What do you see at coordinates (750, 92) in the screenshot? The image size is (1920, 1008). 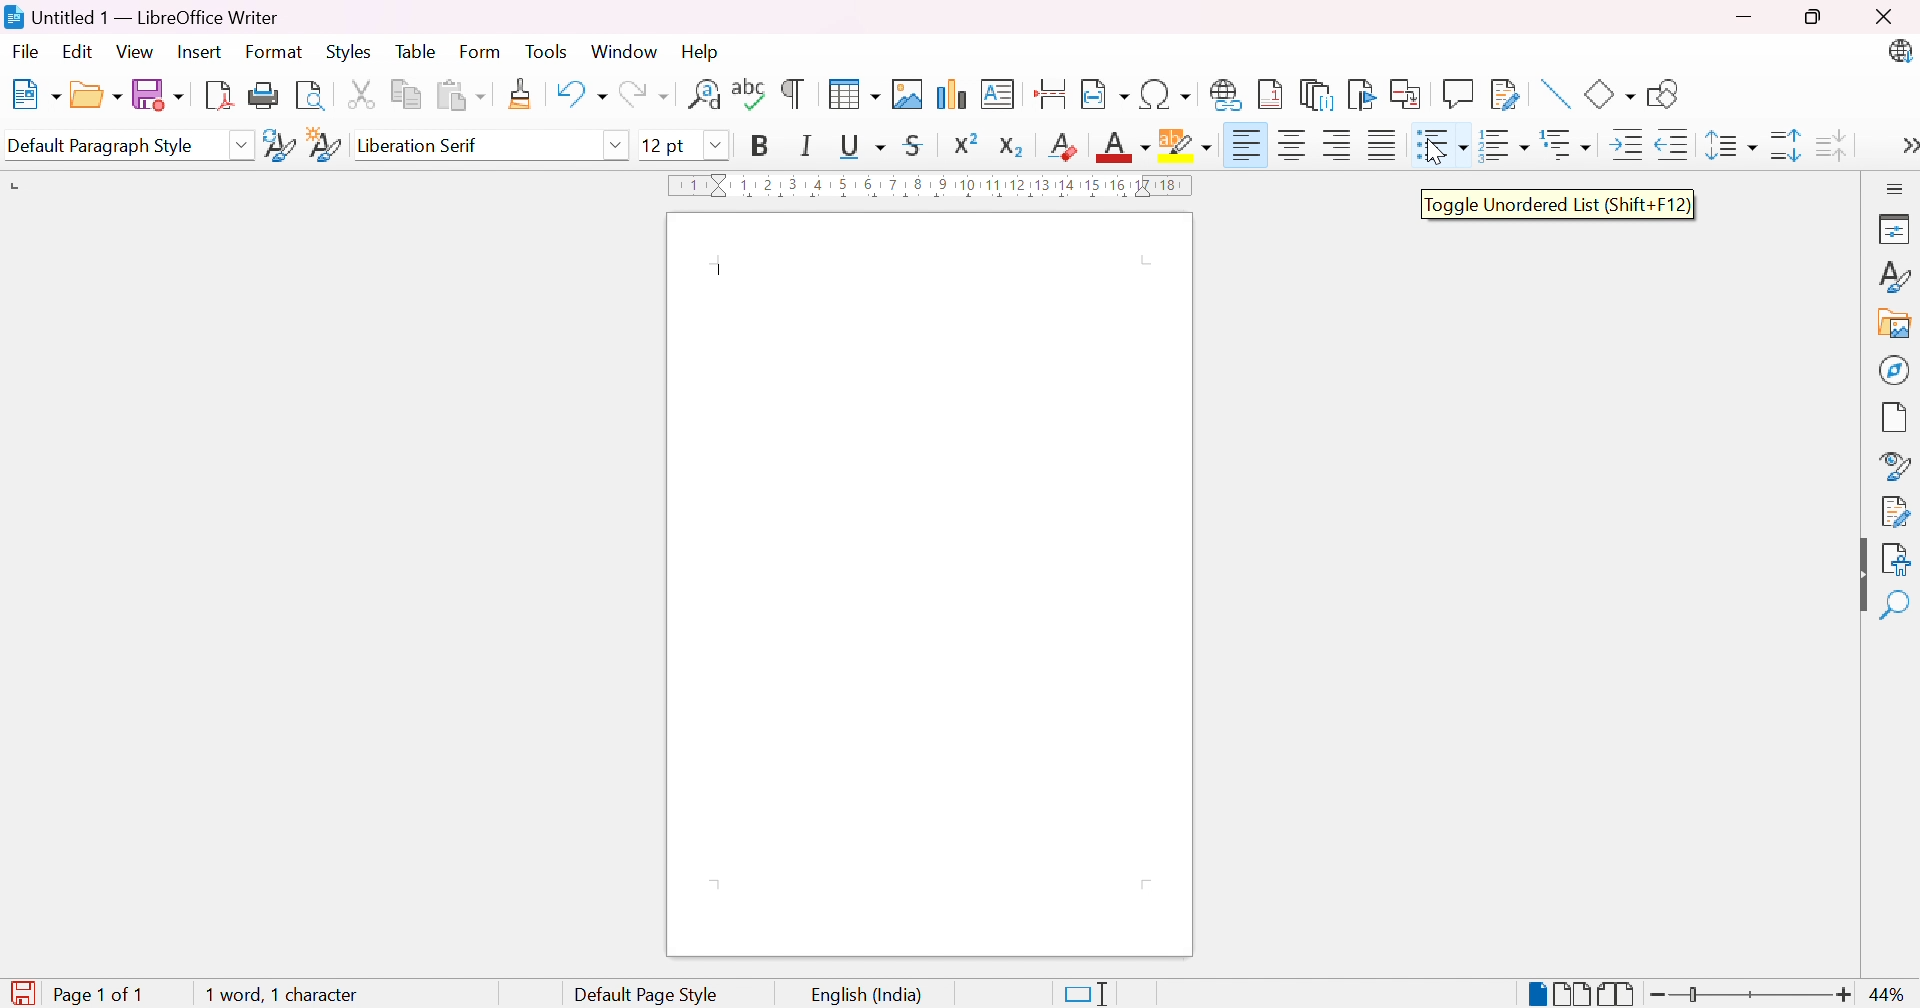 I see `Check spelling` at bounding box center [750, 92].